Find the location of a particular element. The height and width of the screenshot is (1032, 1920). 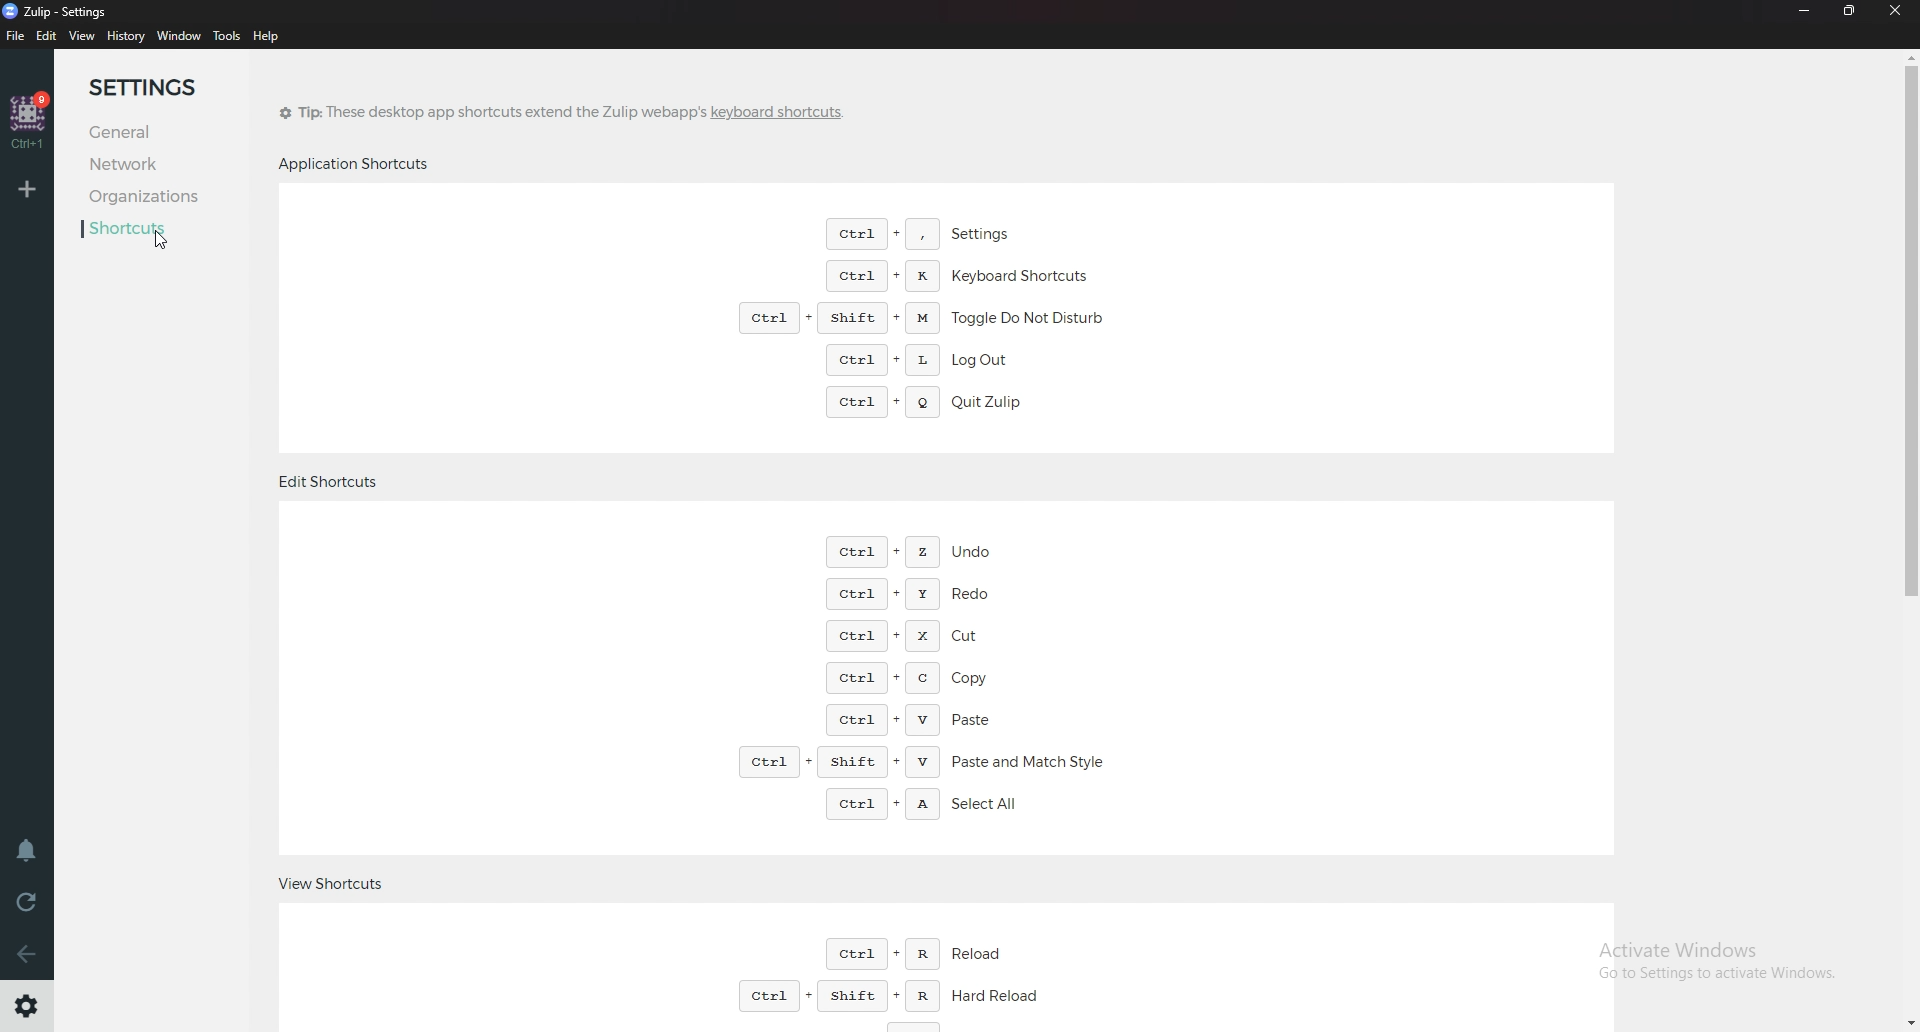

file is located at coordinates (16, 38).